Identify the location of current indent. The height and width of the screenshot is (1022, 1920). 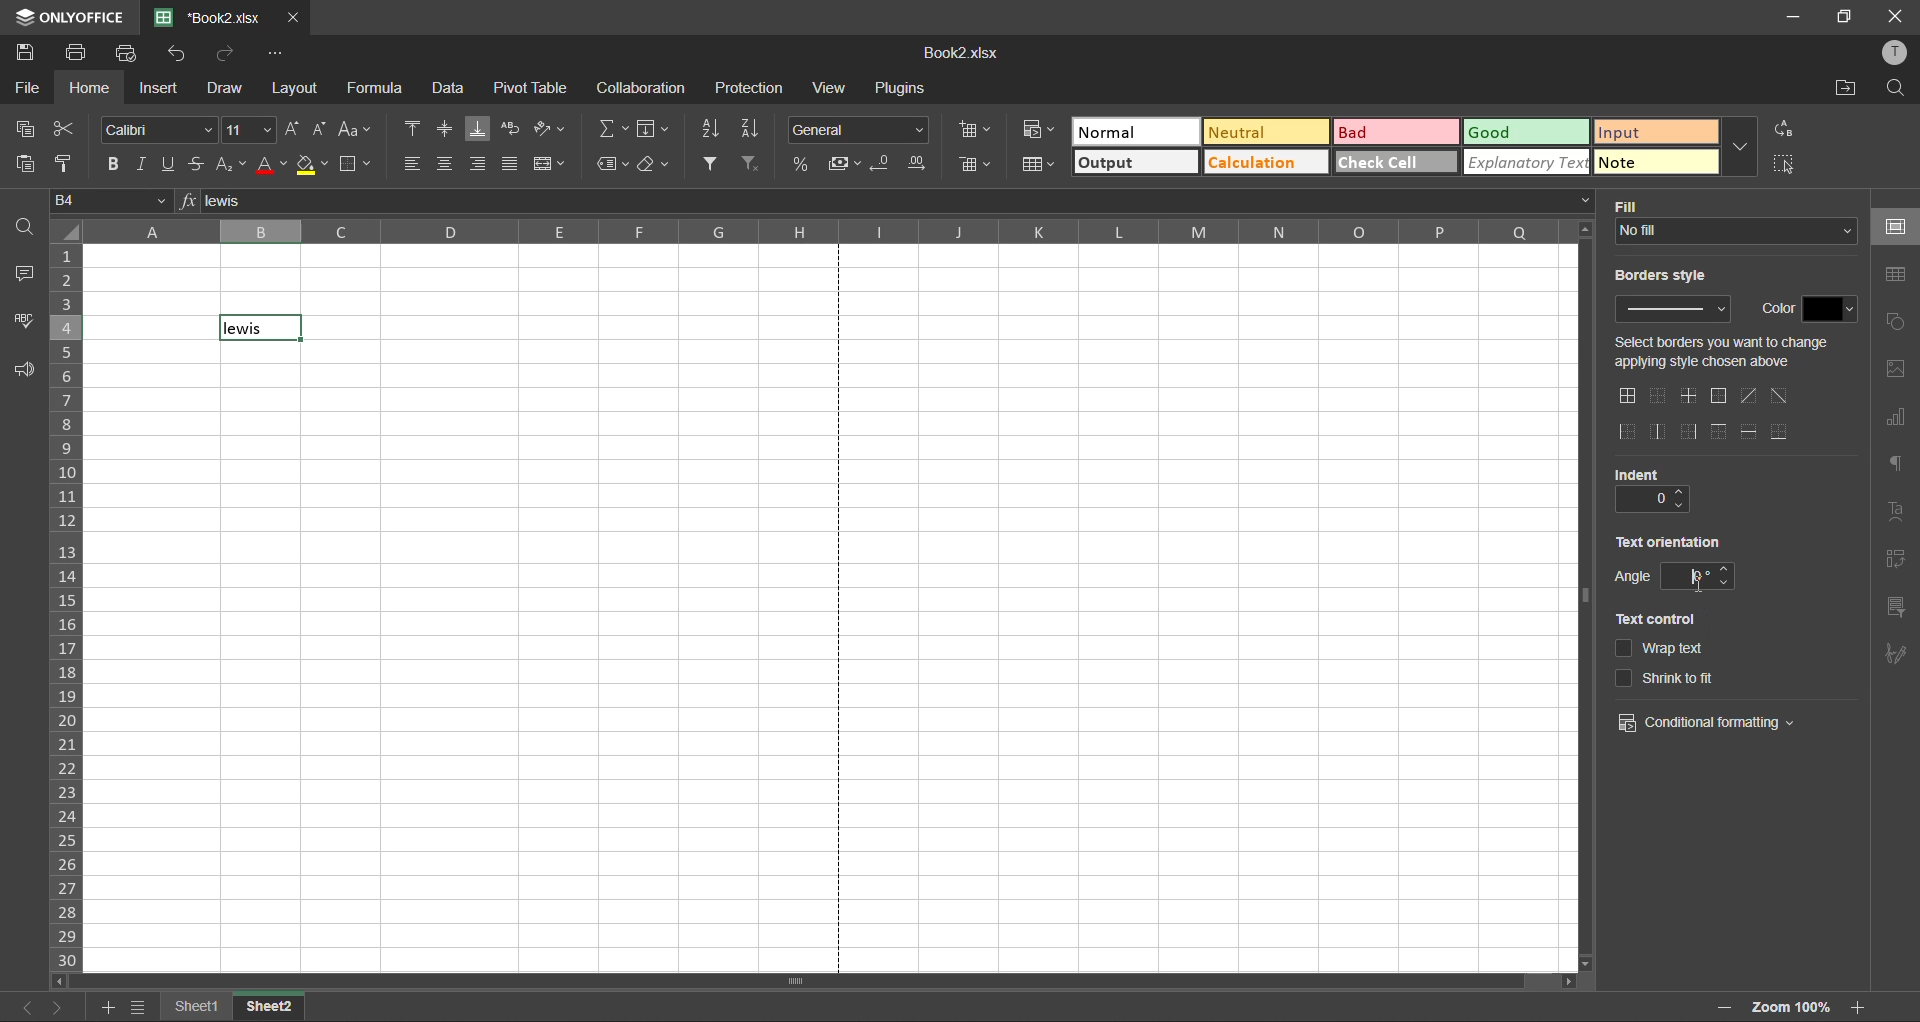
(1642, 500).